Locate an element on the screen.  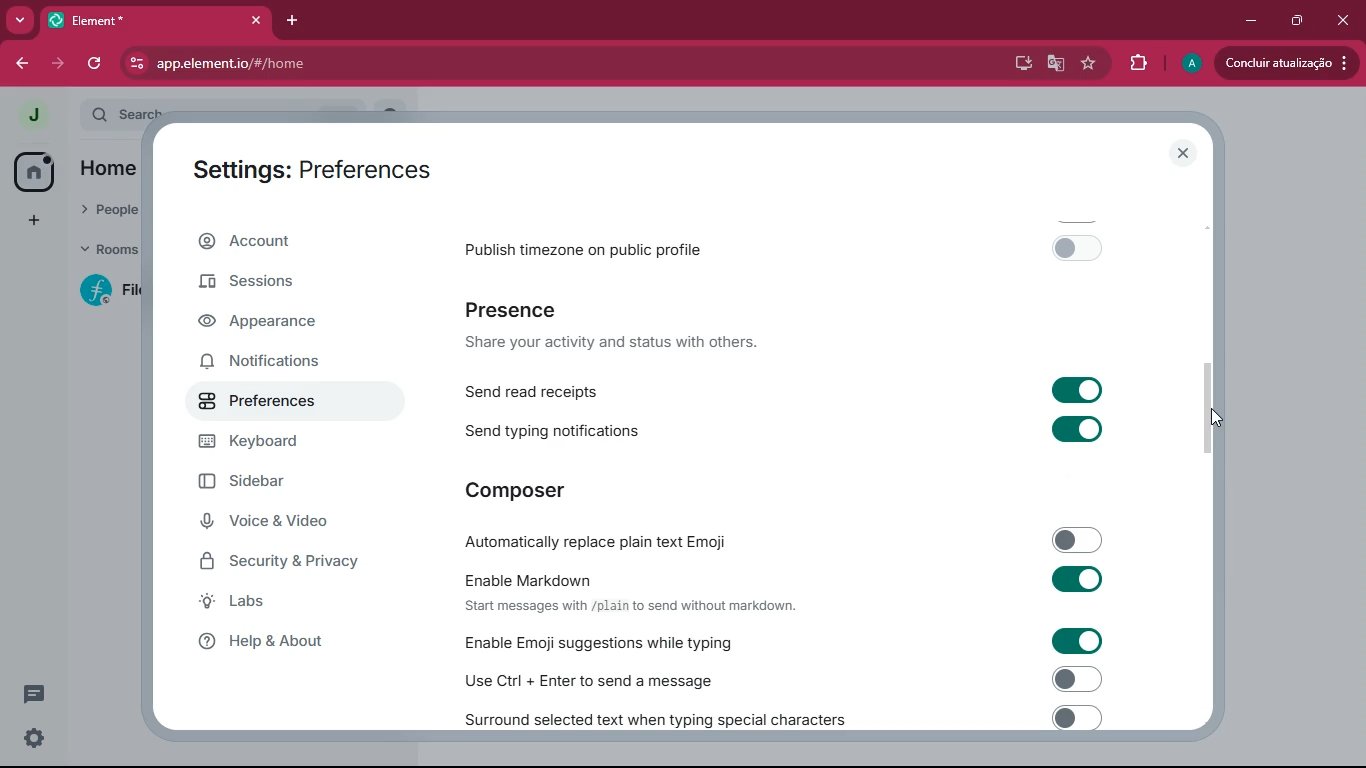
scroll bar is located at coordinates (1210, 412).